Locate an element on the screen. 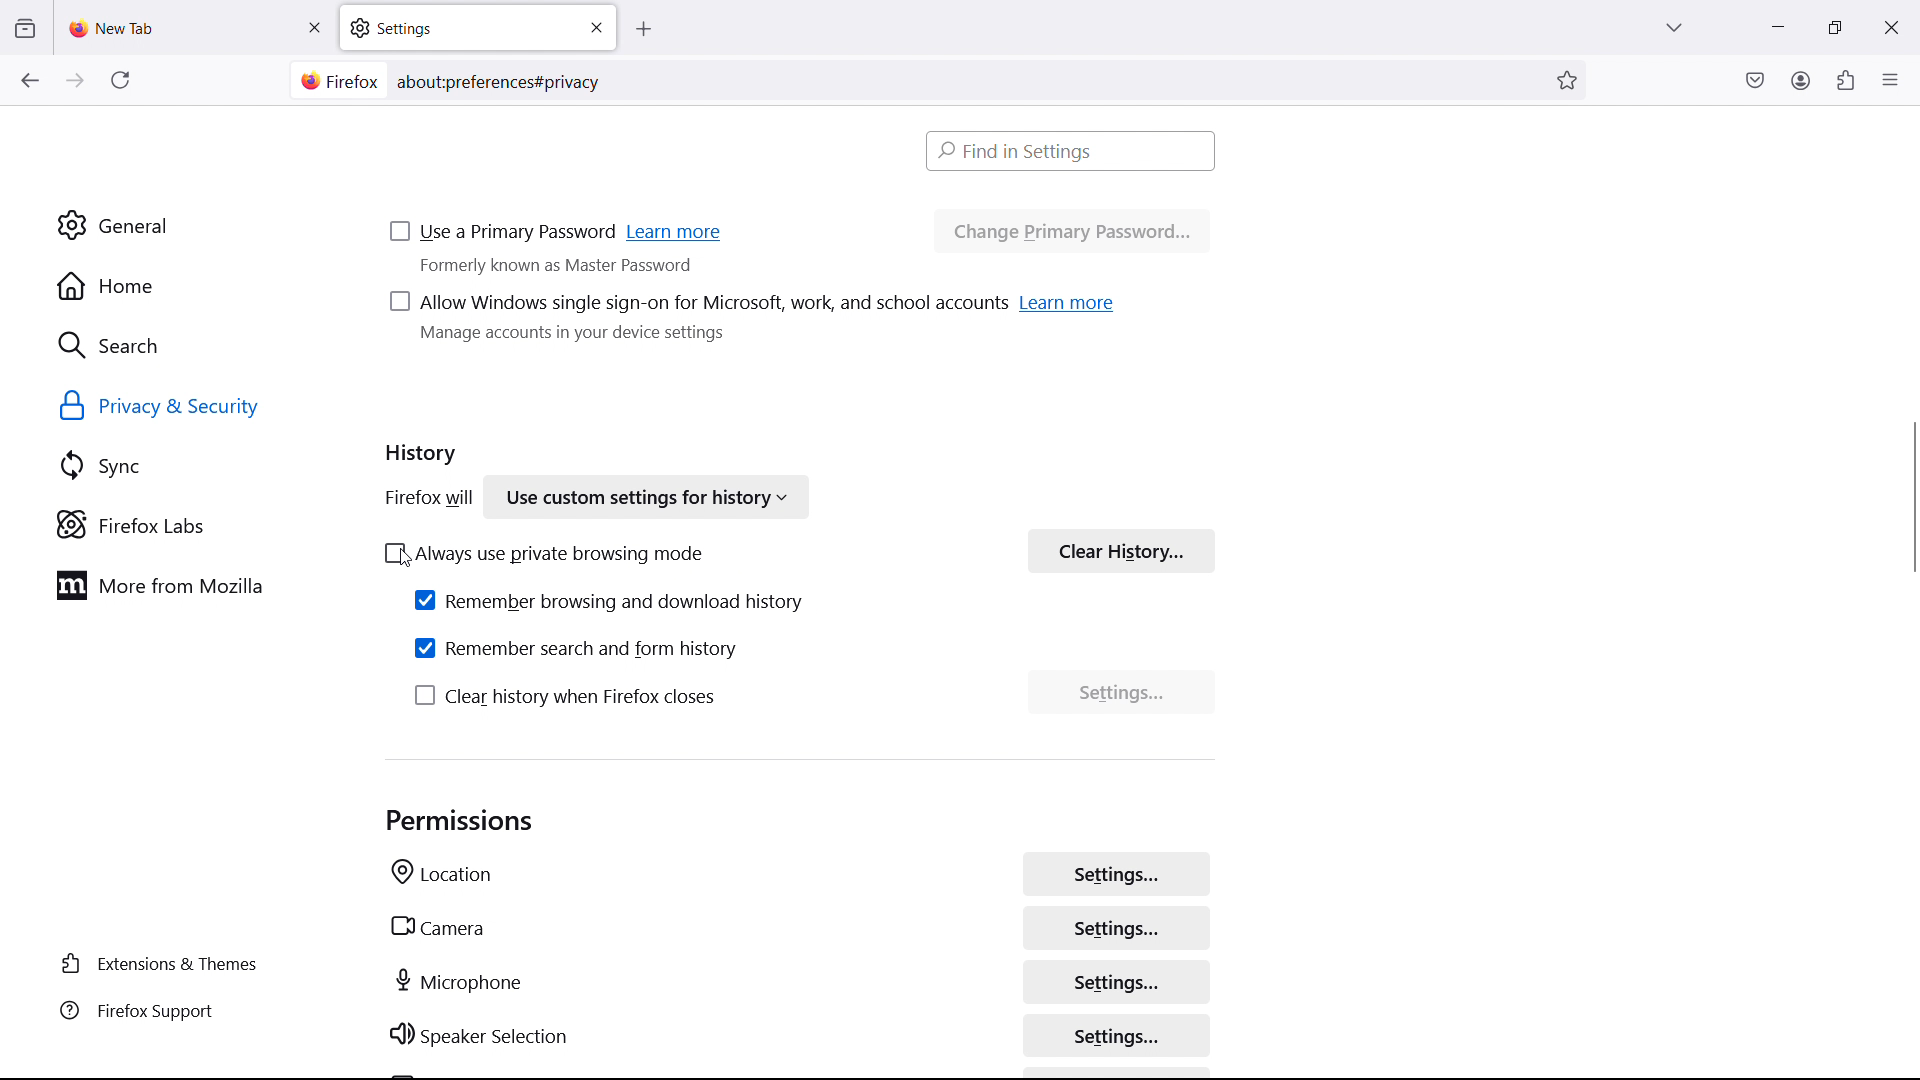 The width and height of the screenshot is (1920, 1080). permissions is located at coordinates (461, 821).